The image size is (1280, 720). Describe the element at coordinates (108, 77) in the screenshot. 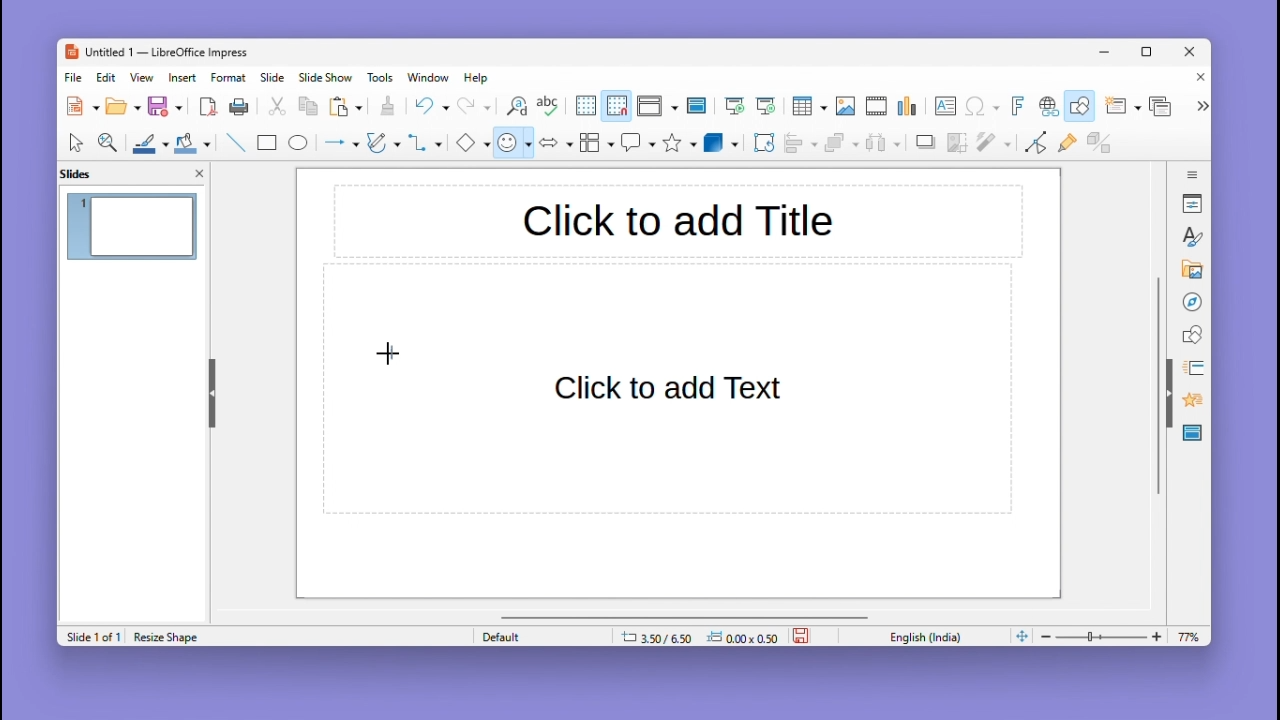

I see `Edit` at that location.